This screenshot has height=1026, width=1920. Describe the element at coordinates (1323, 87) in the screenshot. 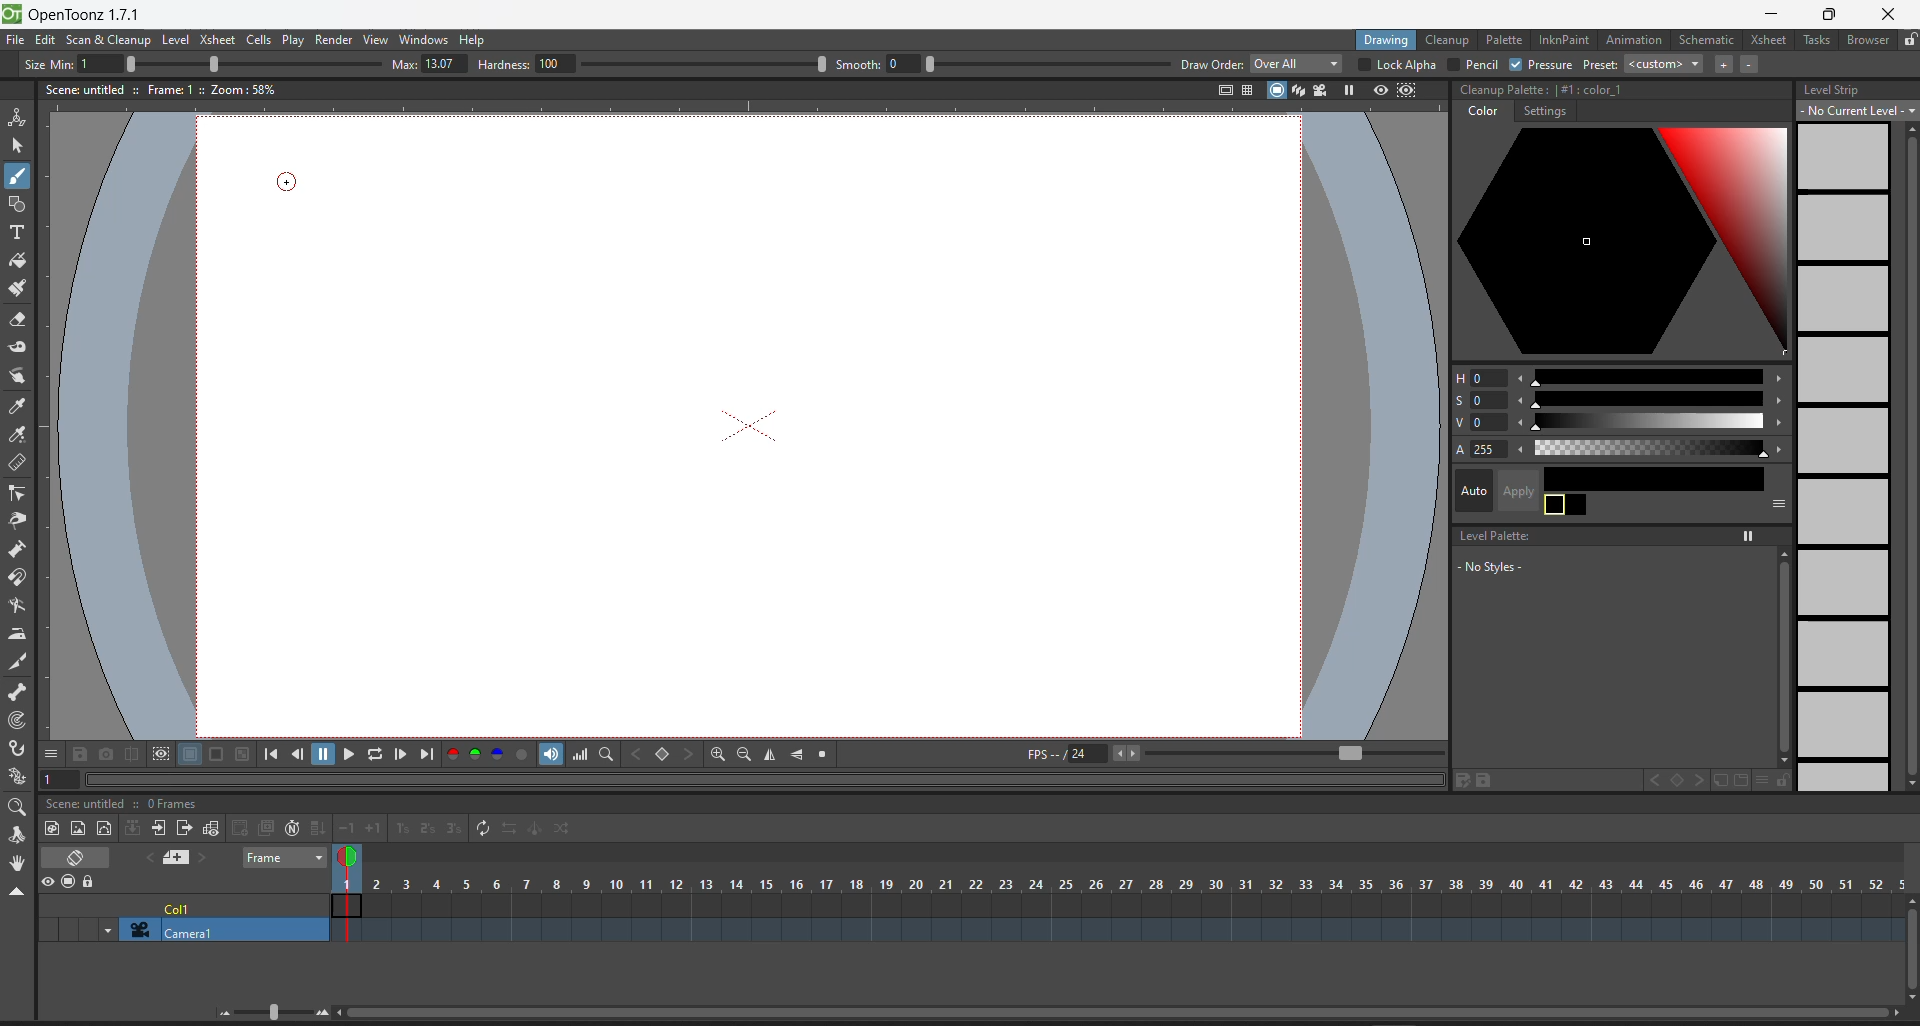

I see `camera view` at that location.